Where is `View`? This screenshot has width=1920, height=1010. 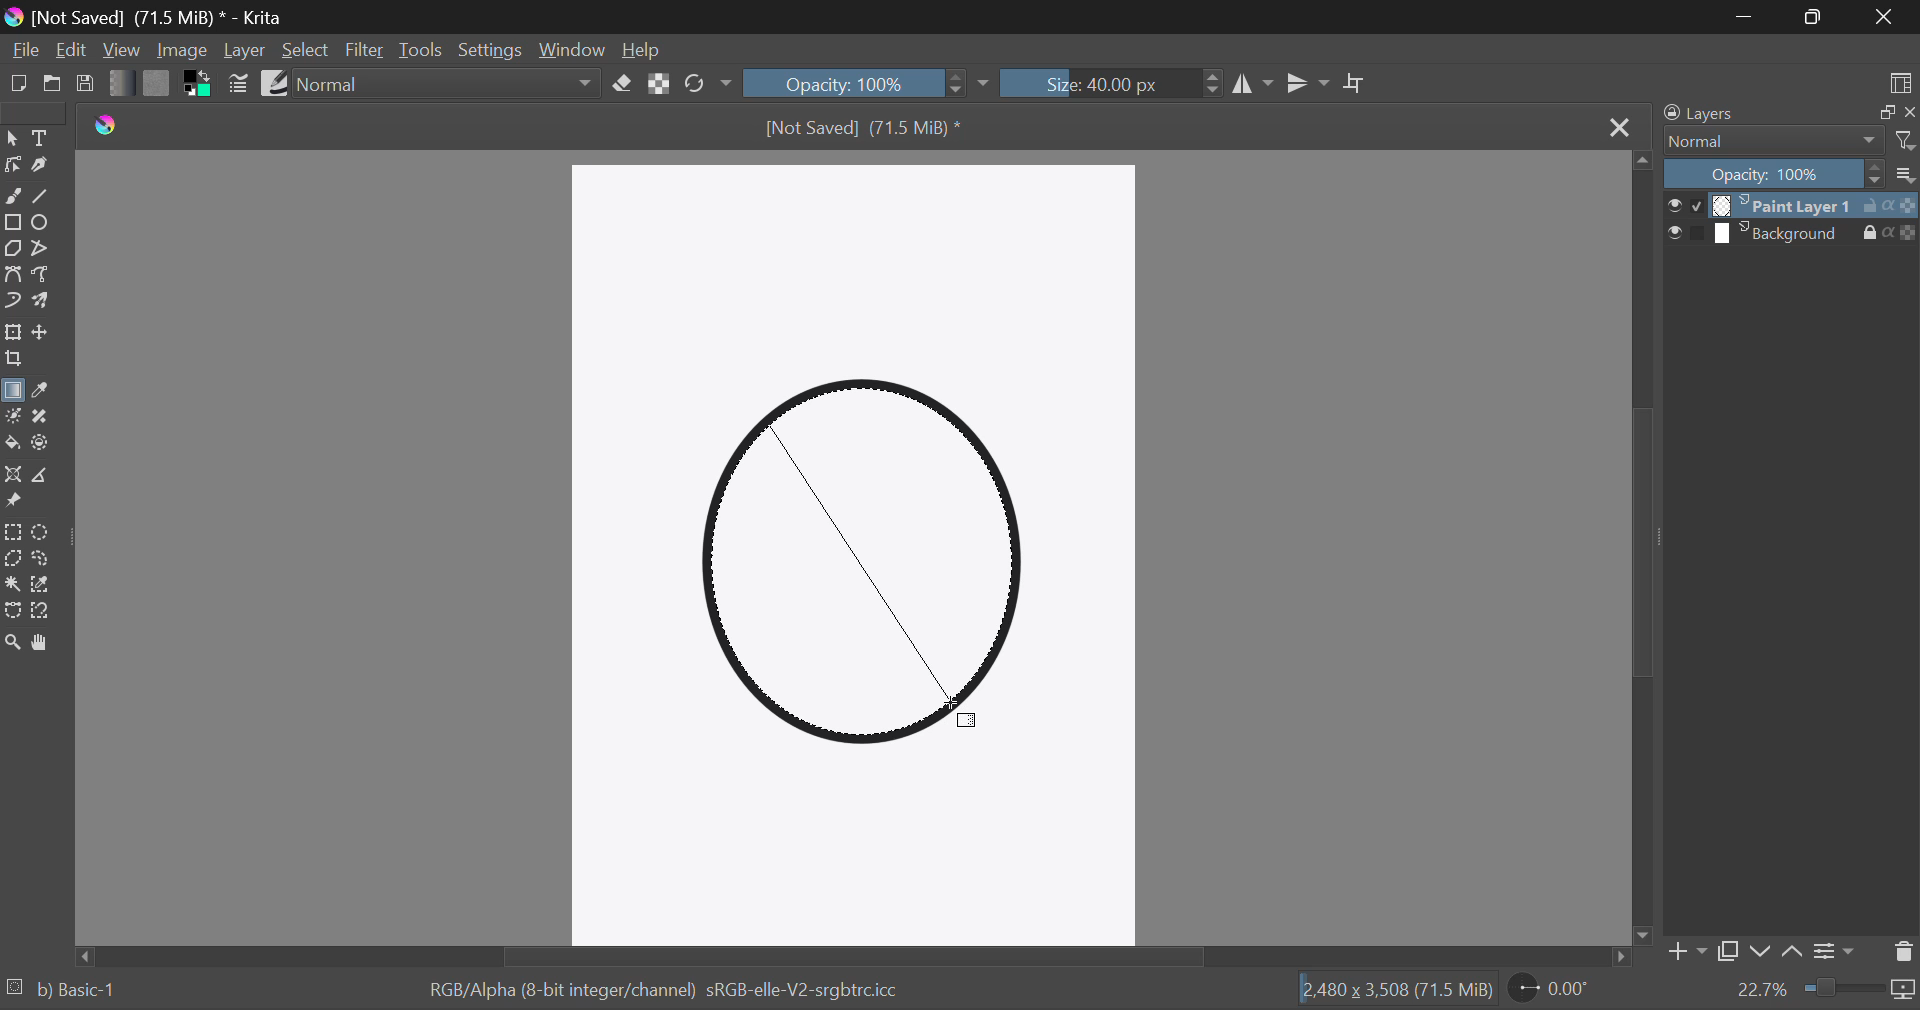
View is located at coordinates (121, 51).